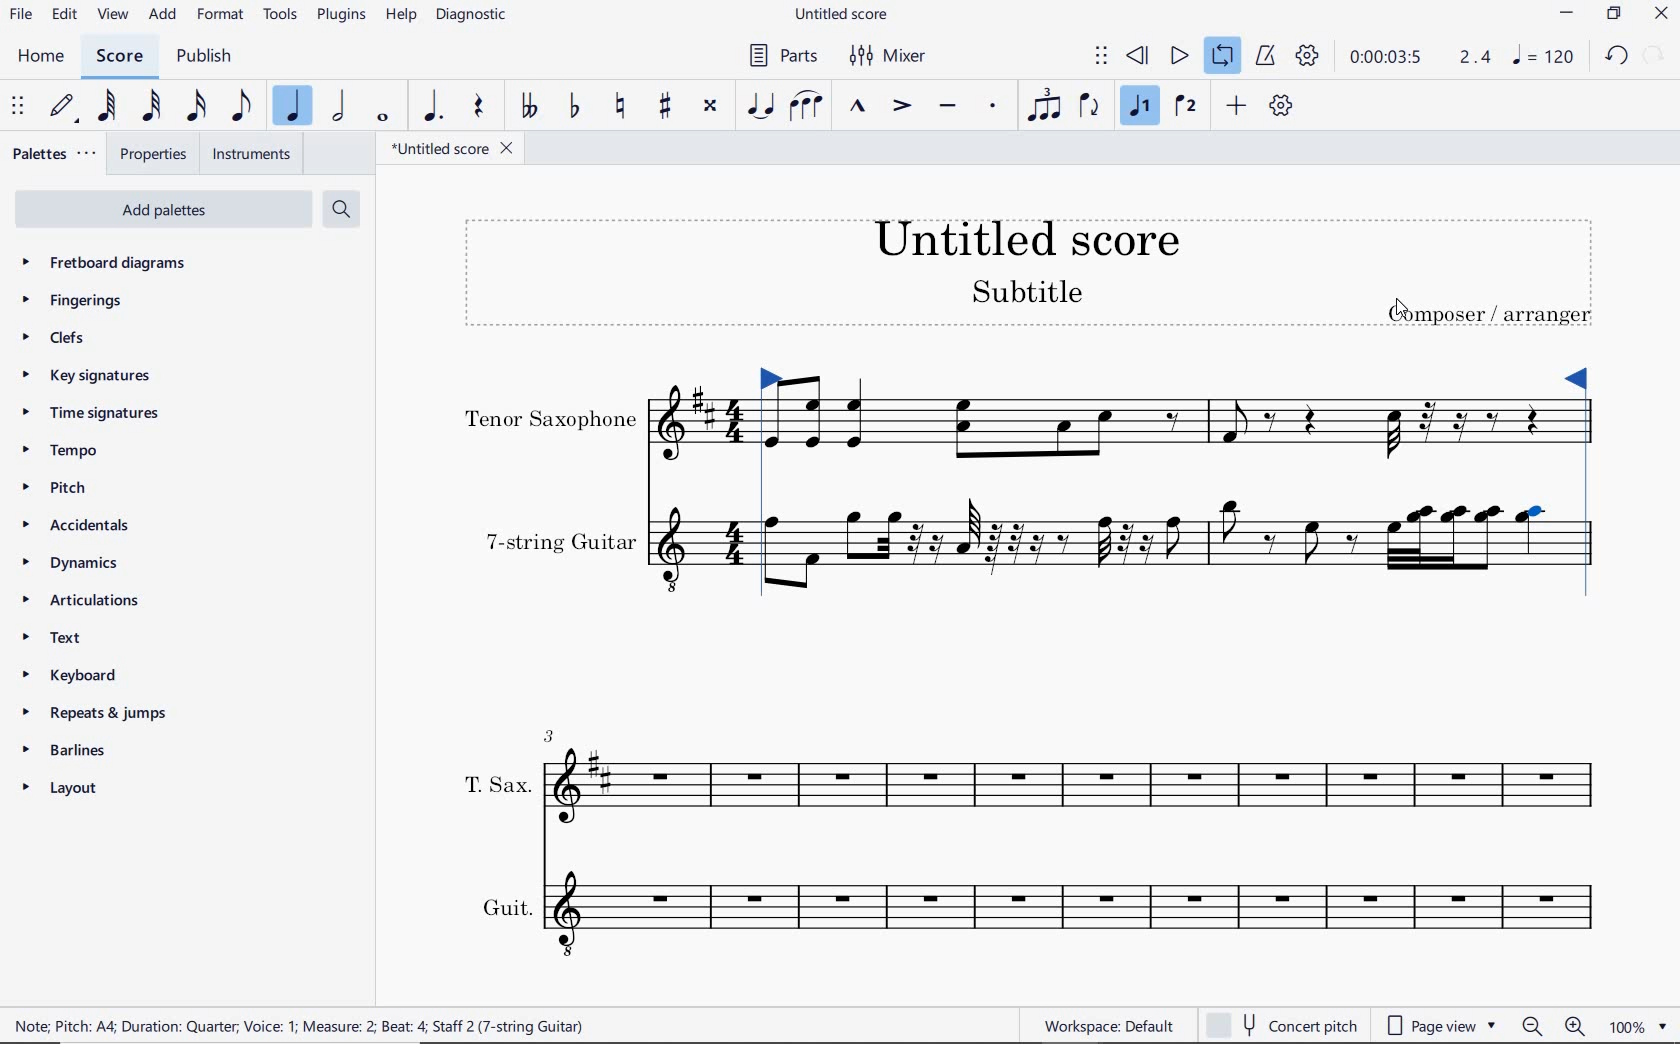 This screenshot has width=1680, height=1044. I want to click on CLOSE, so click(1660, 16).